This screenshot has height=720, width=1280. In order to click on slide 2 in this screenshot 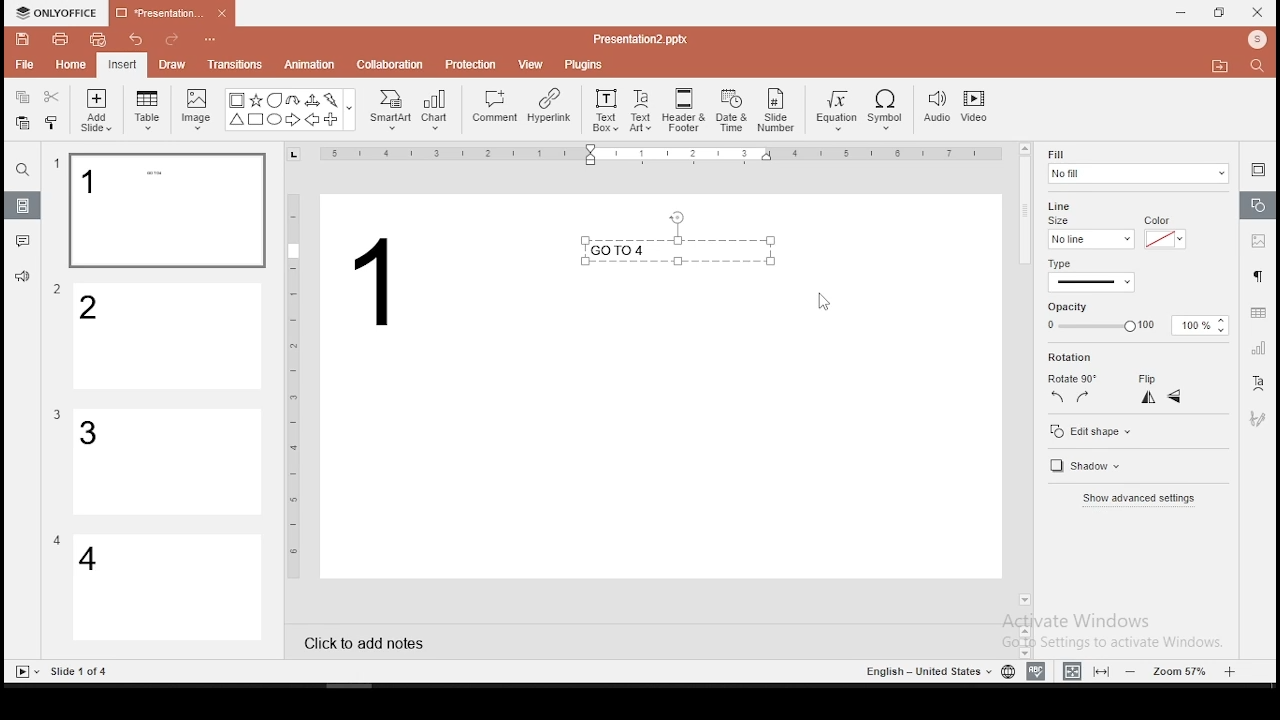, I will do `click(169, 337)`.